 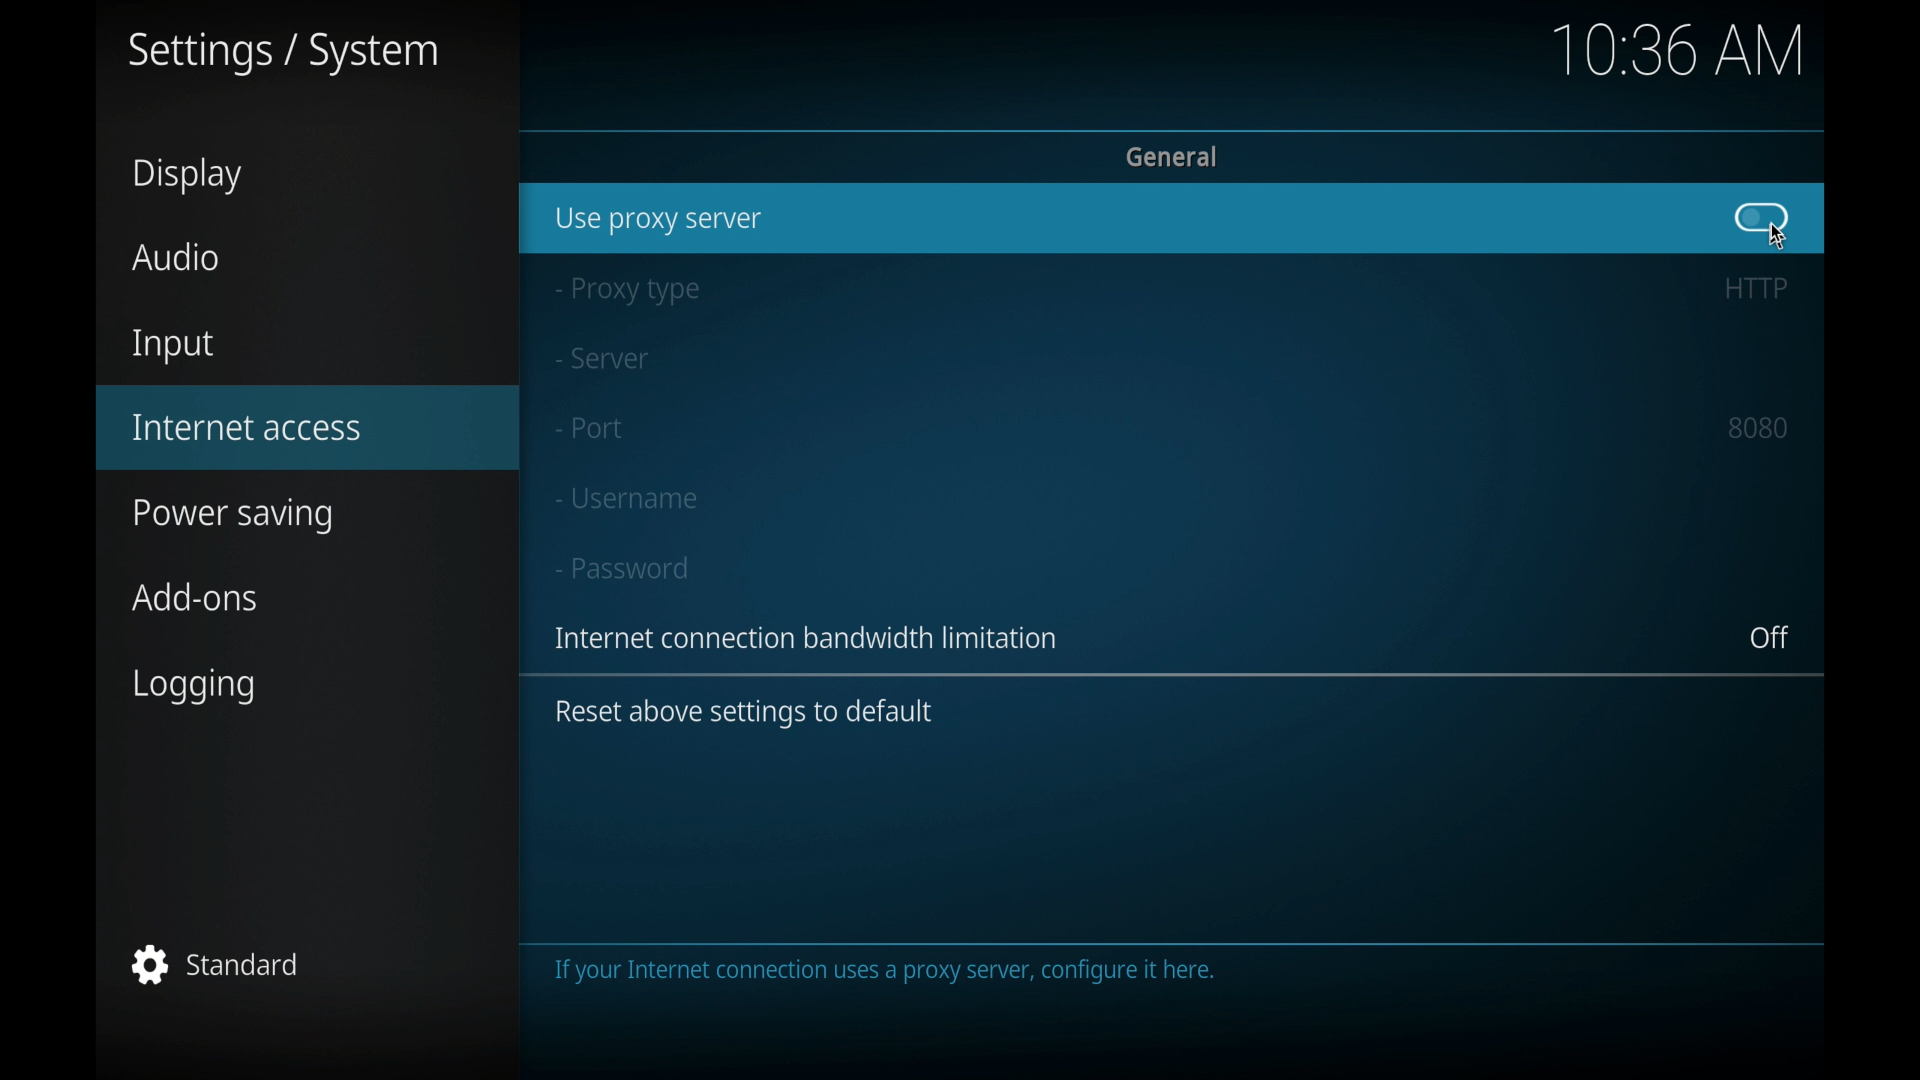 What do you see at coordinates (196, 687) in the screenshot?
I see `logging` at bounding box center [196, 687].